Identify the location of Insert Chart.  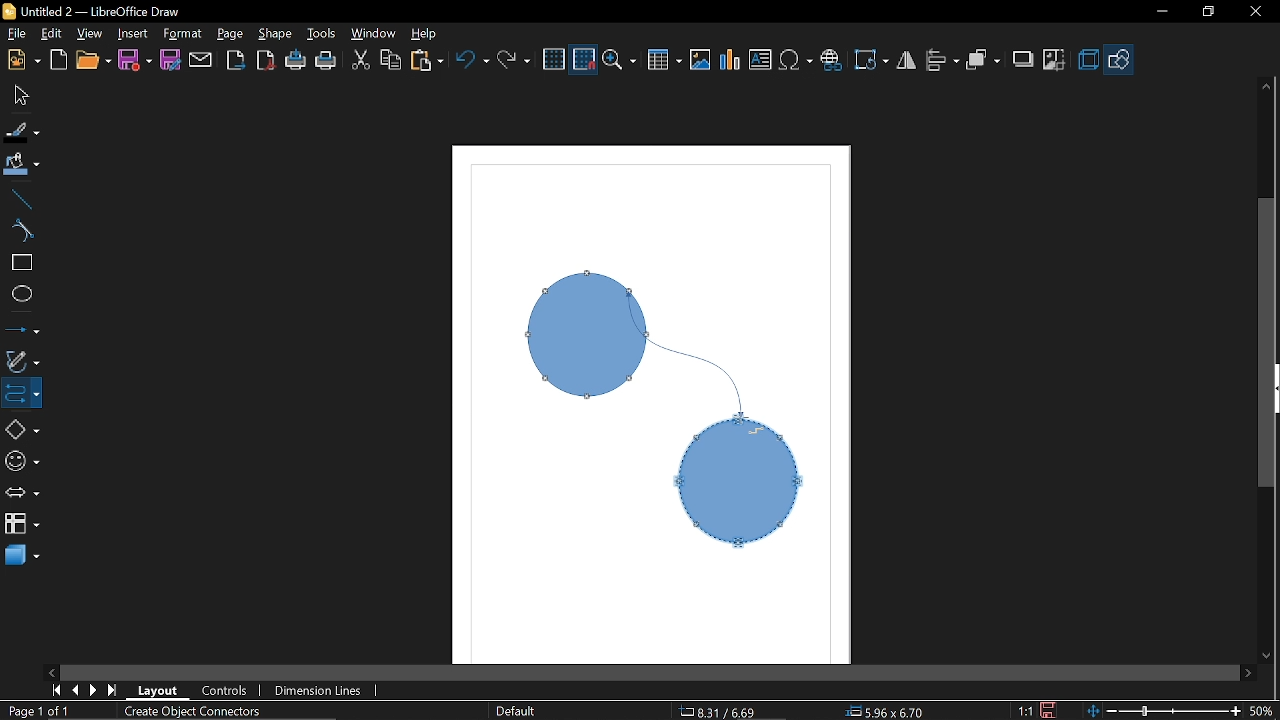
(730, 61).